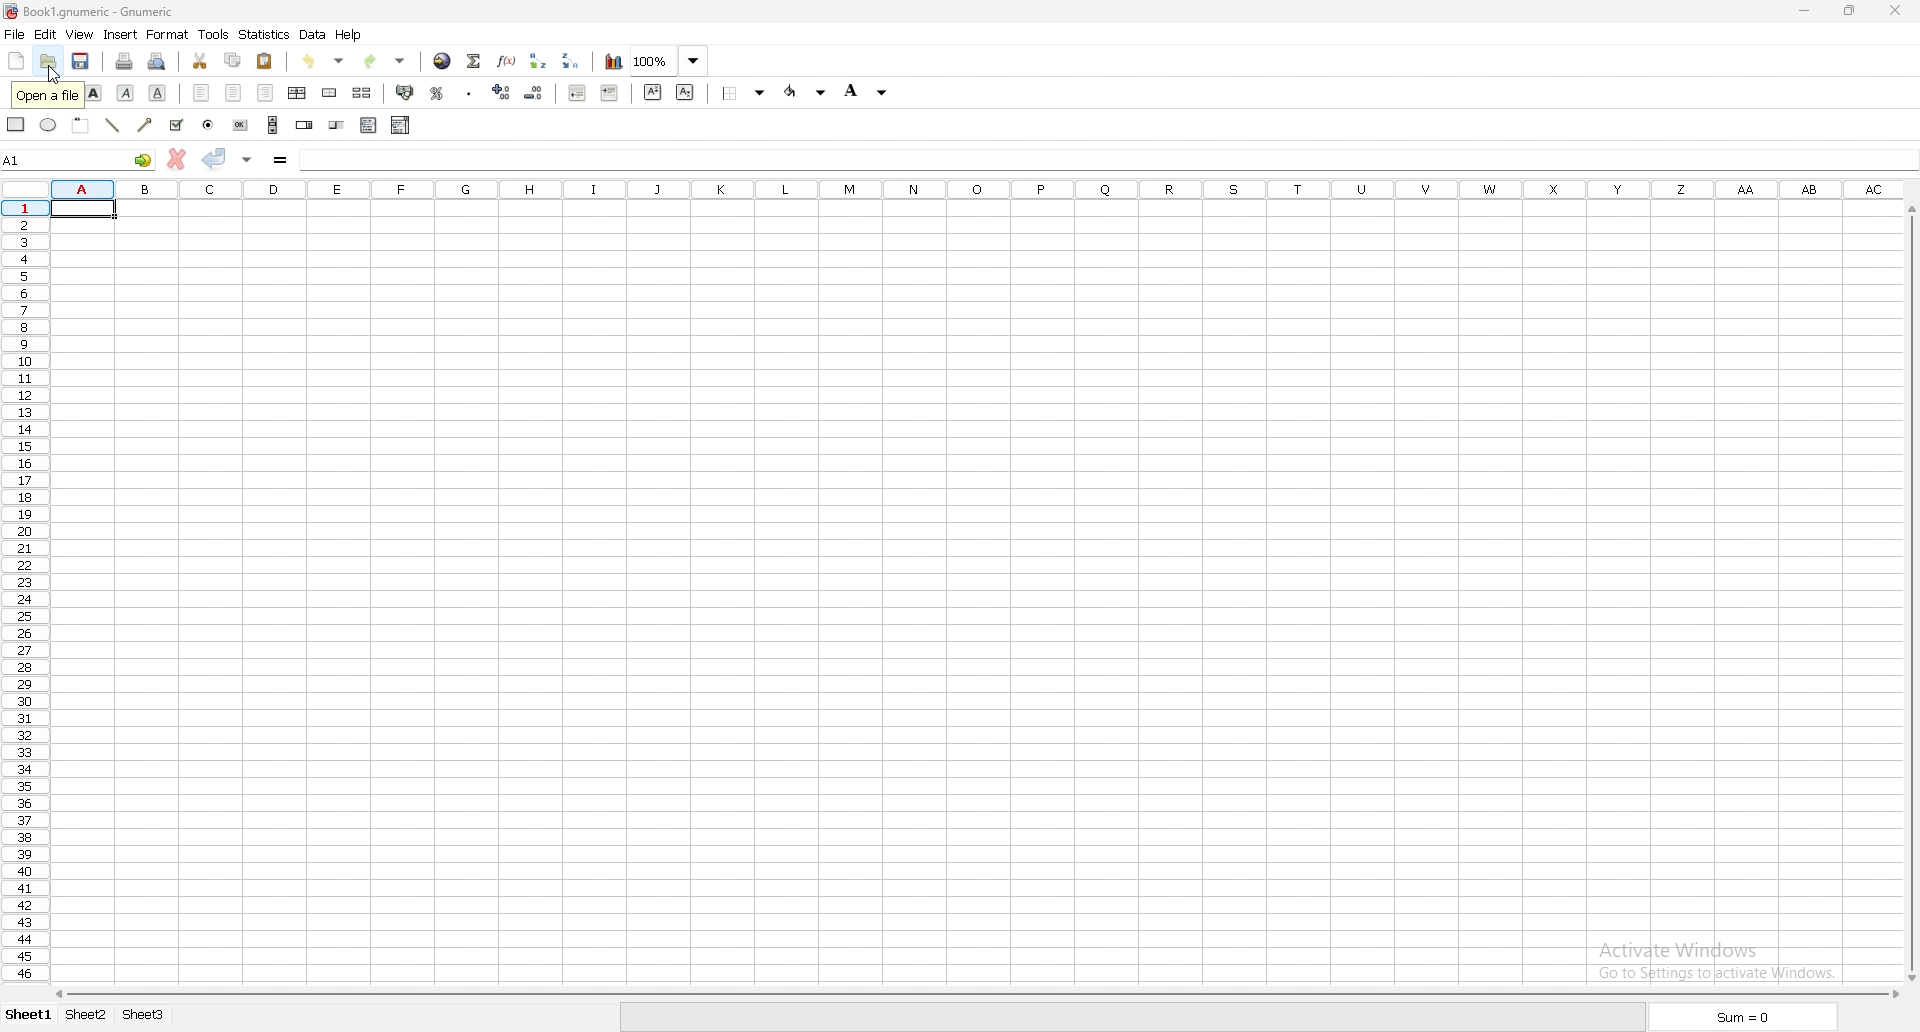 The width and height of the screenshot is (1920, 1032). What do you see at coordinates (208, 125) in the screenshot?
I see `radio button` at bounding box center [208, 125].